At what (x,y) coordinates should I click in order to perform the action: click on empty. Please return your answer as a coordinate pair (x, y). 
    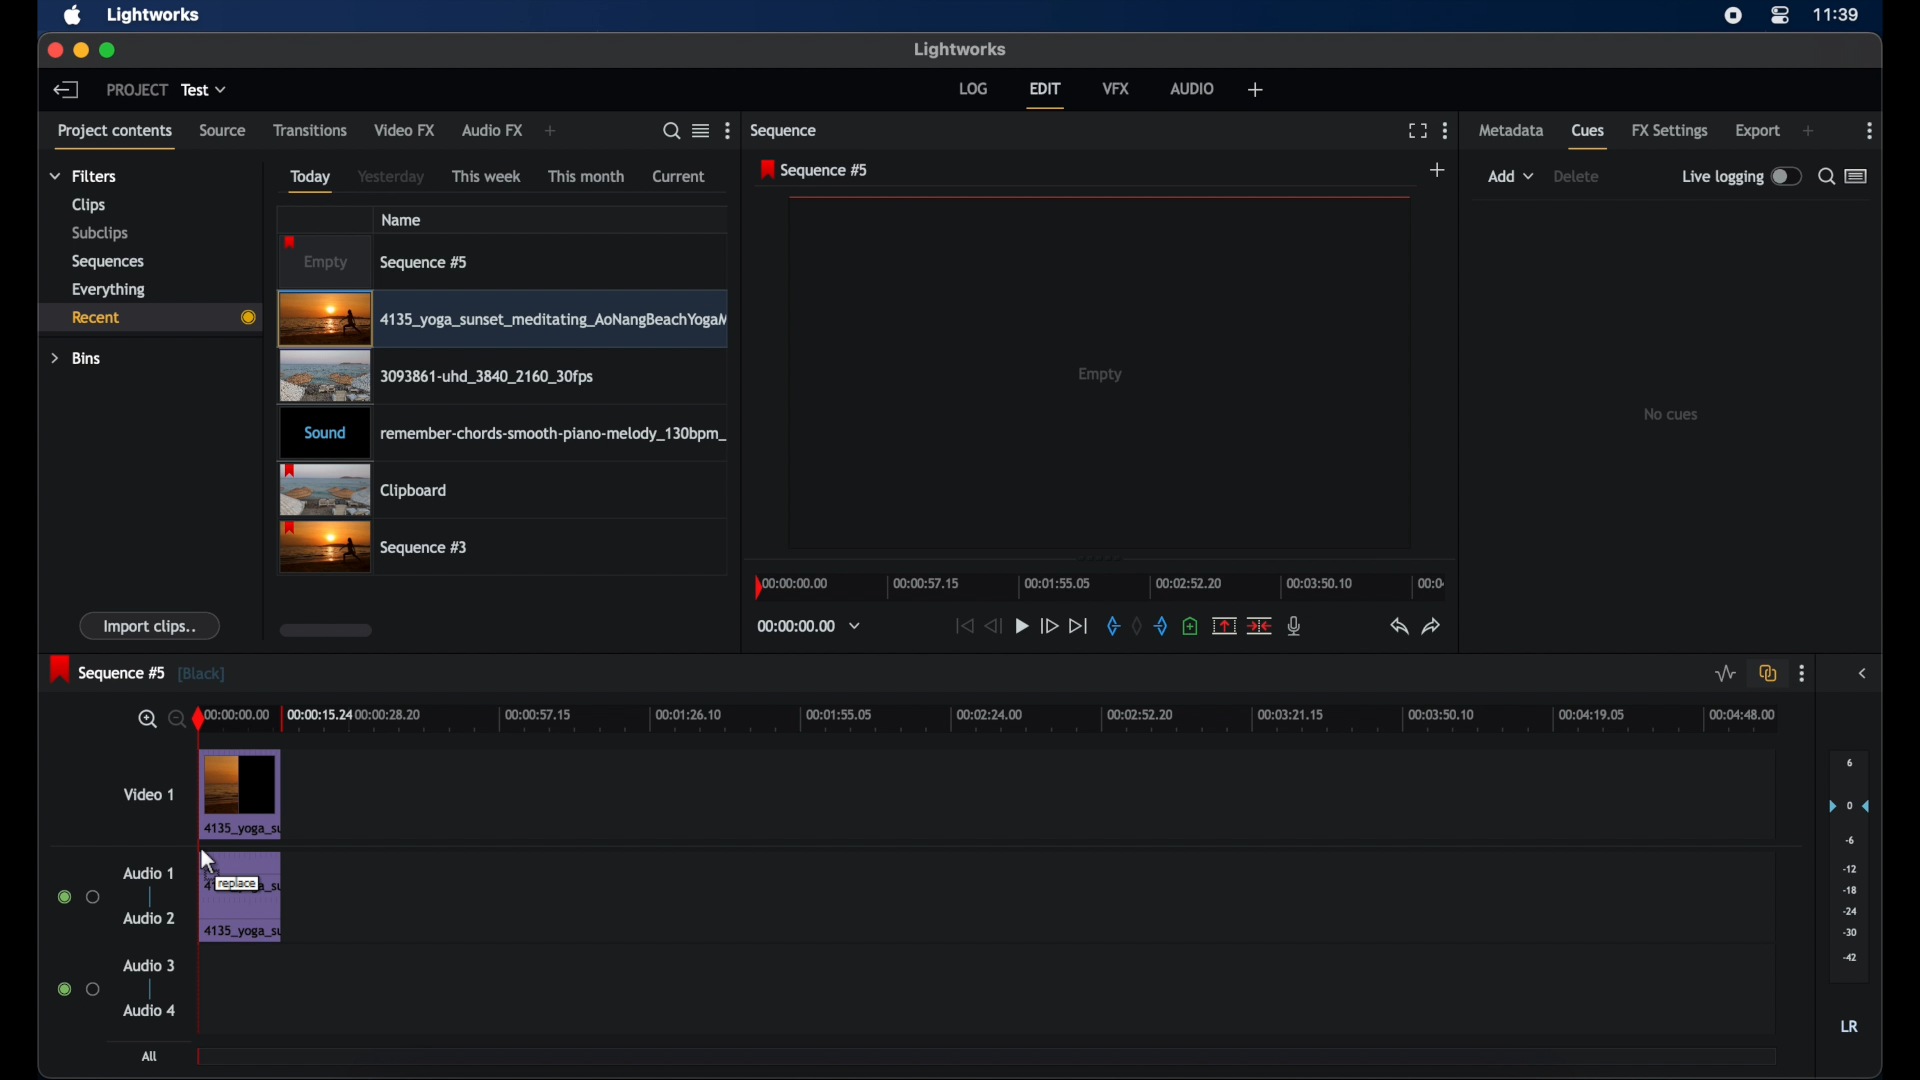
    Looking at the image, I should click on (1102, 374).